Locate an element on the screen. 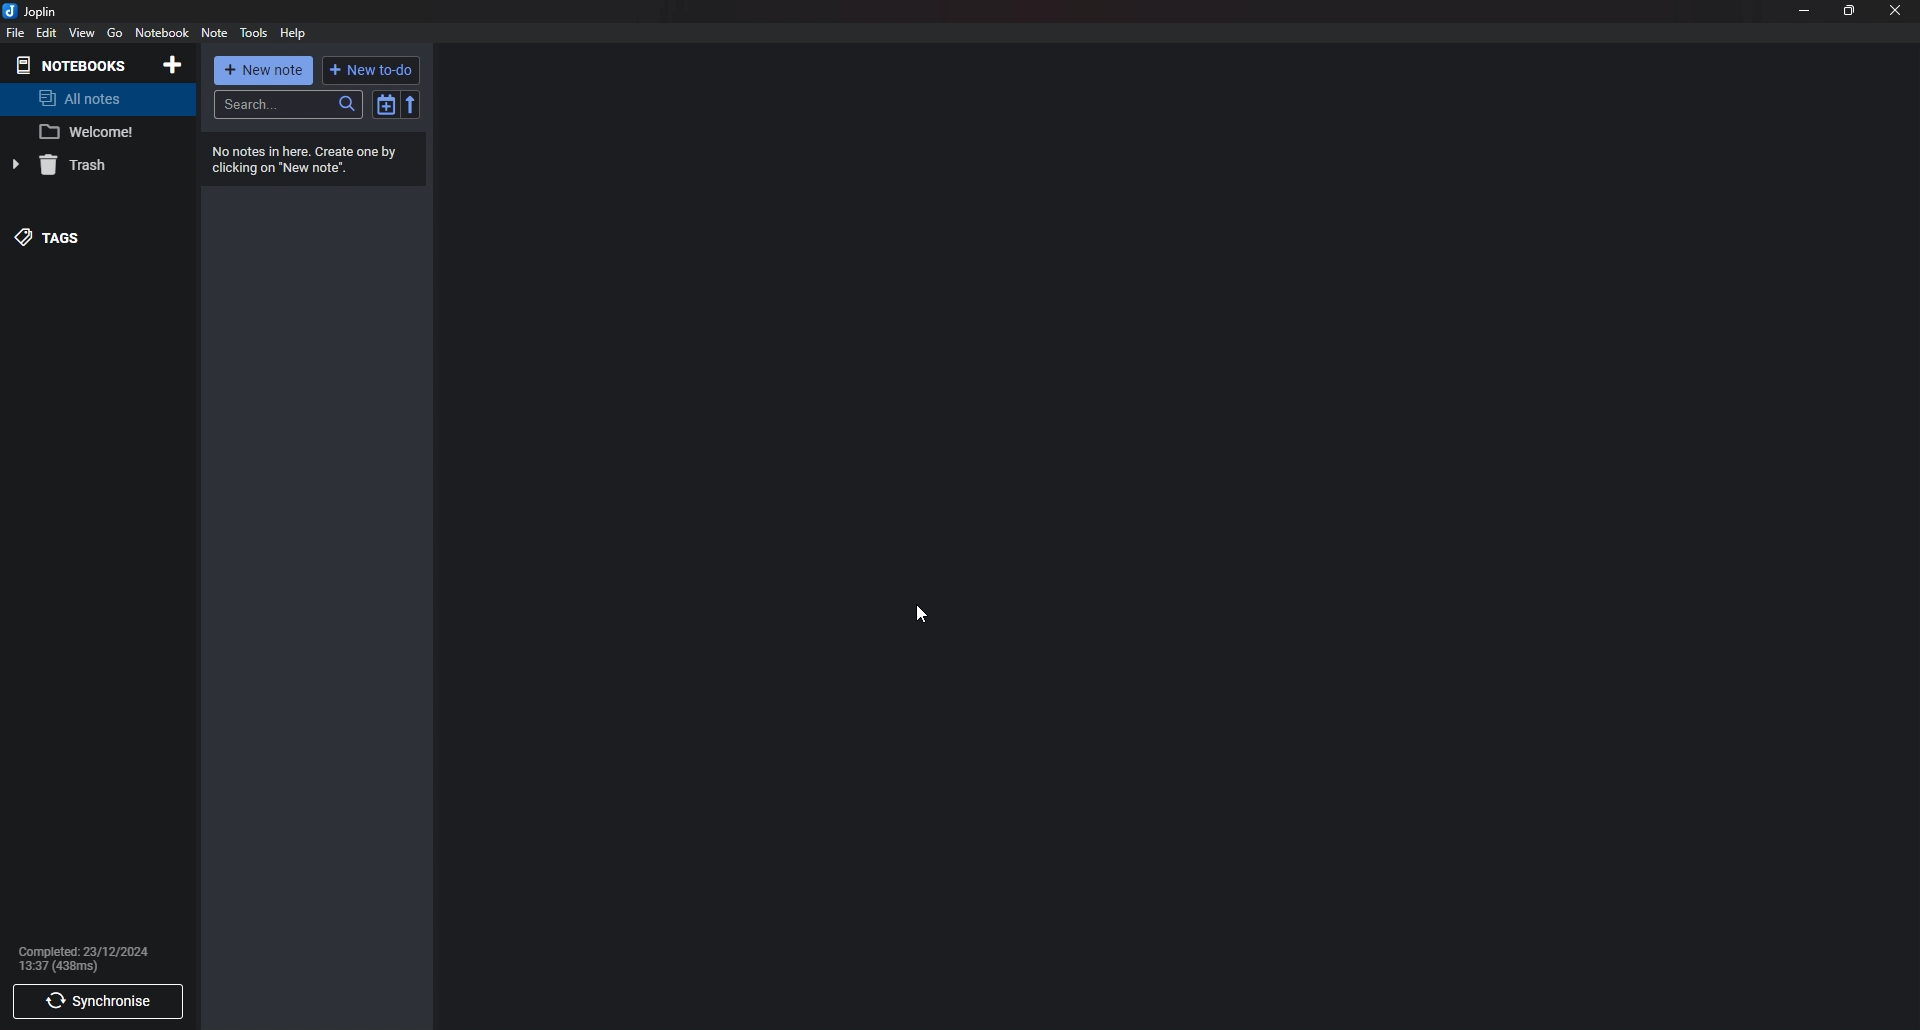  New note is located at coordinates (263, 68).